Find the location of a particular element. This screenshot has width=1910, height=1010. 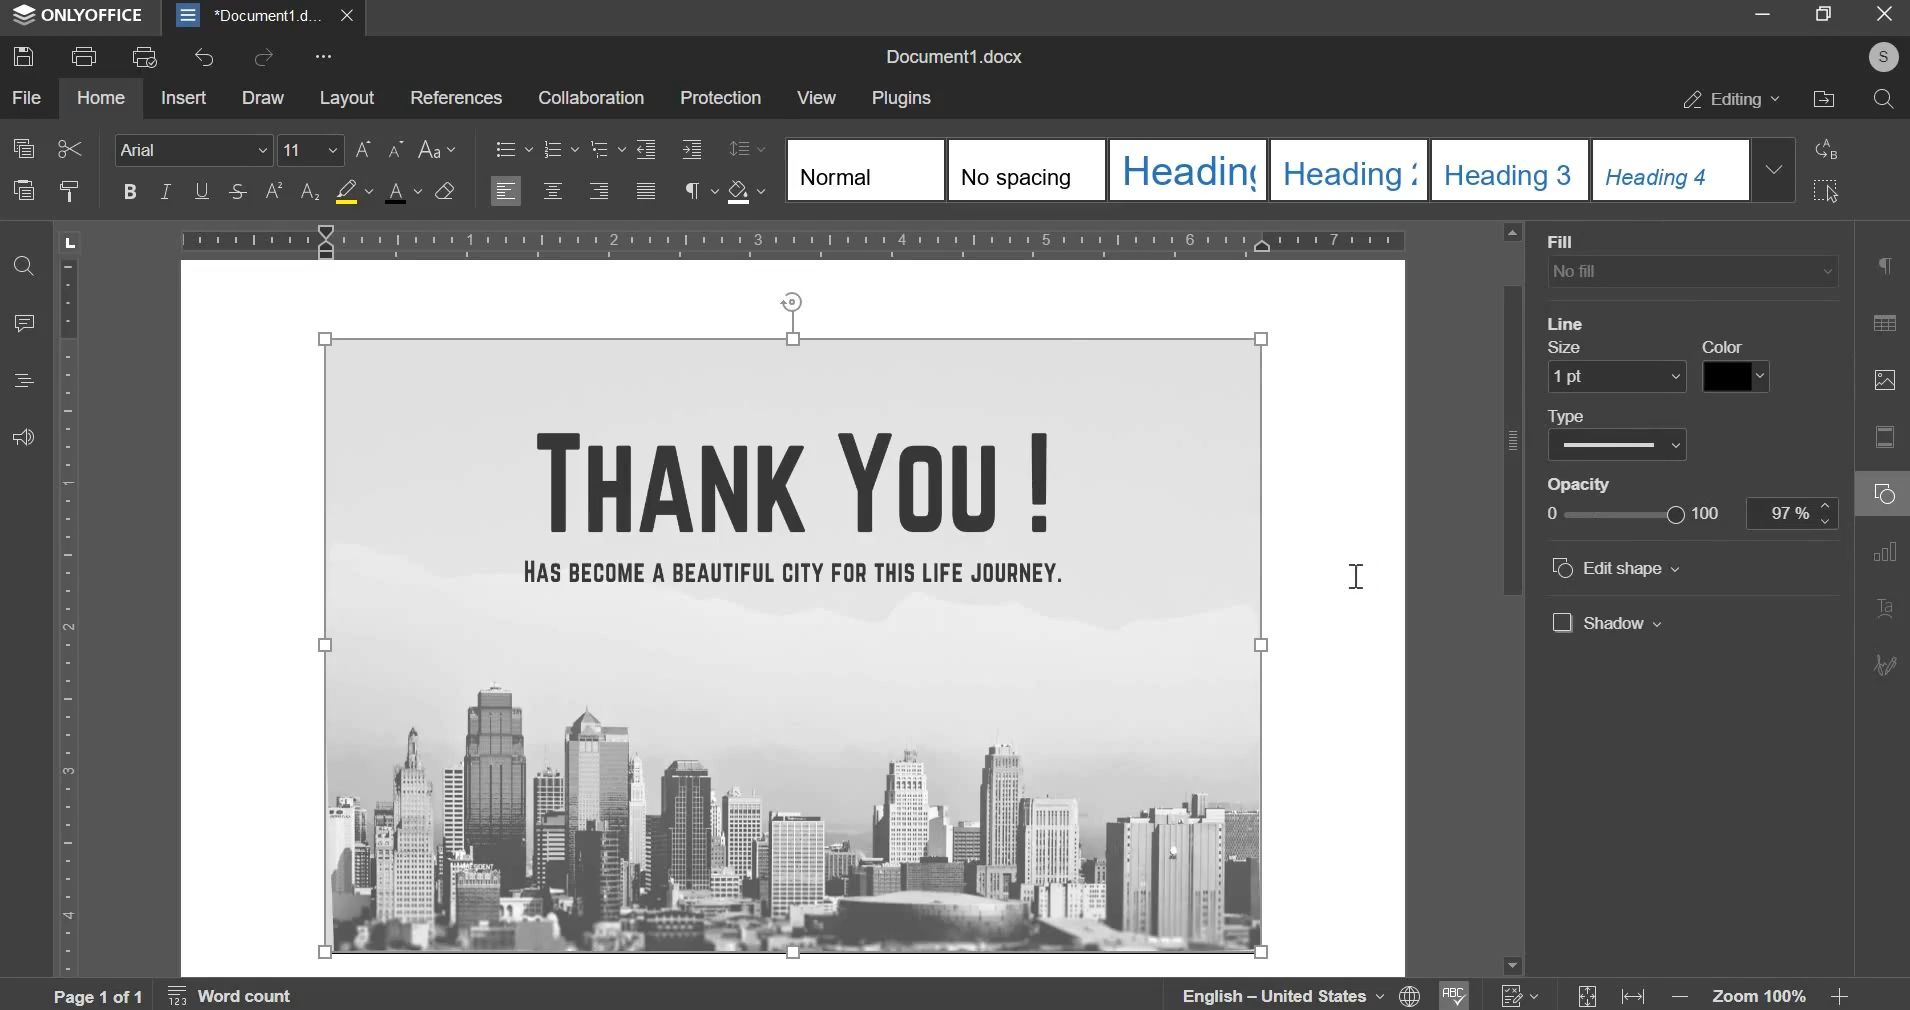

align left is located at coordinates (505, 190).